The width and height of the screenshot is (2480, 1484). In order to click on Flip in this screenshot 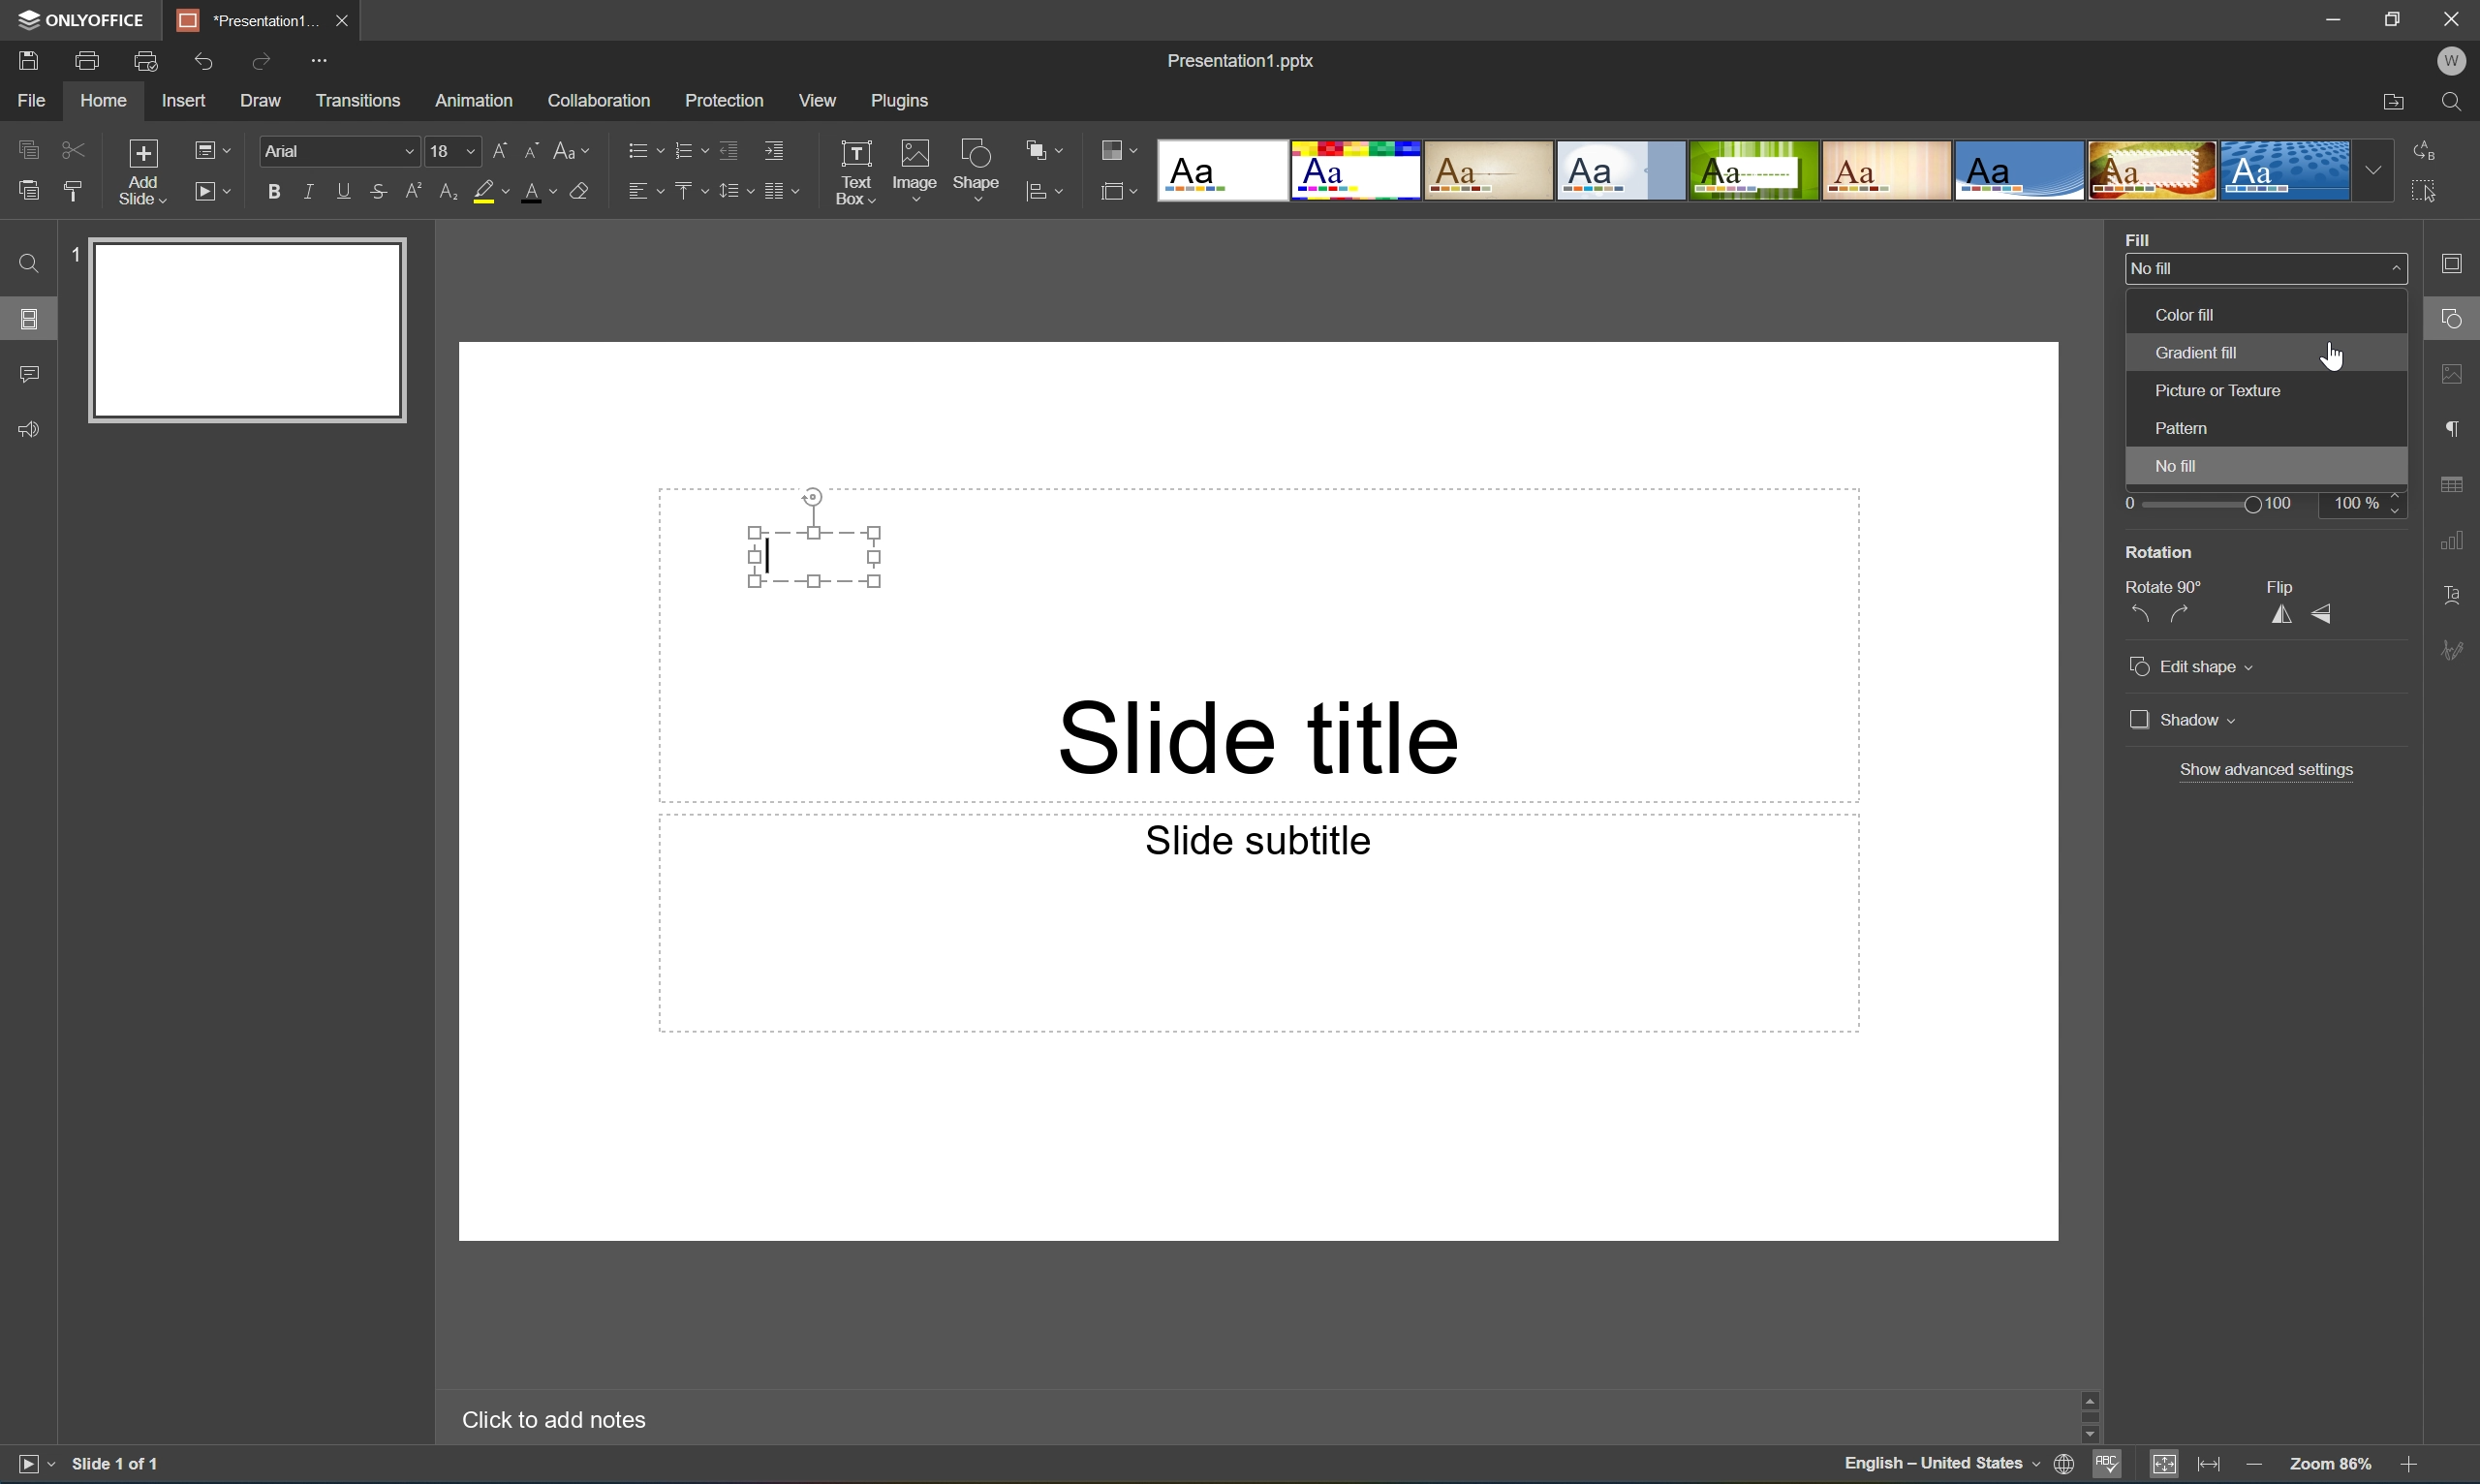, I will do `click(2277, 585)`.